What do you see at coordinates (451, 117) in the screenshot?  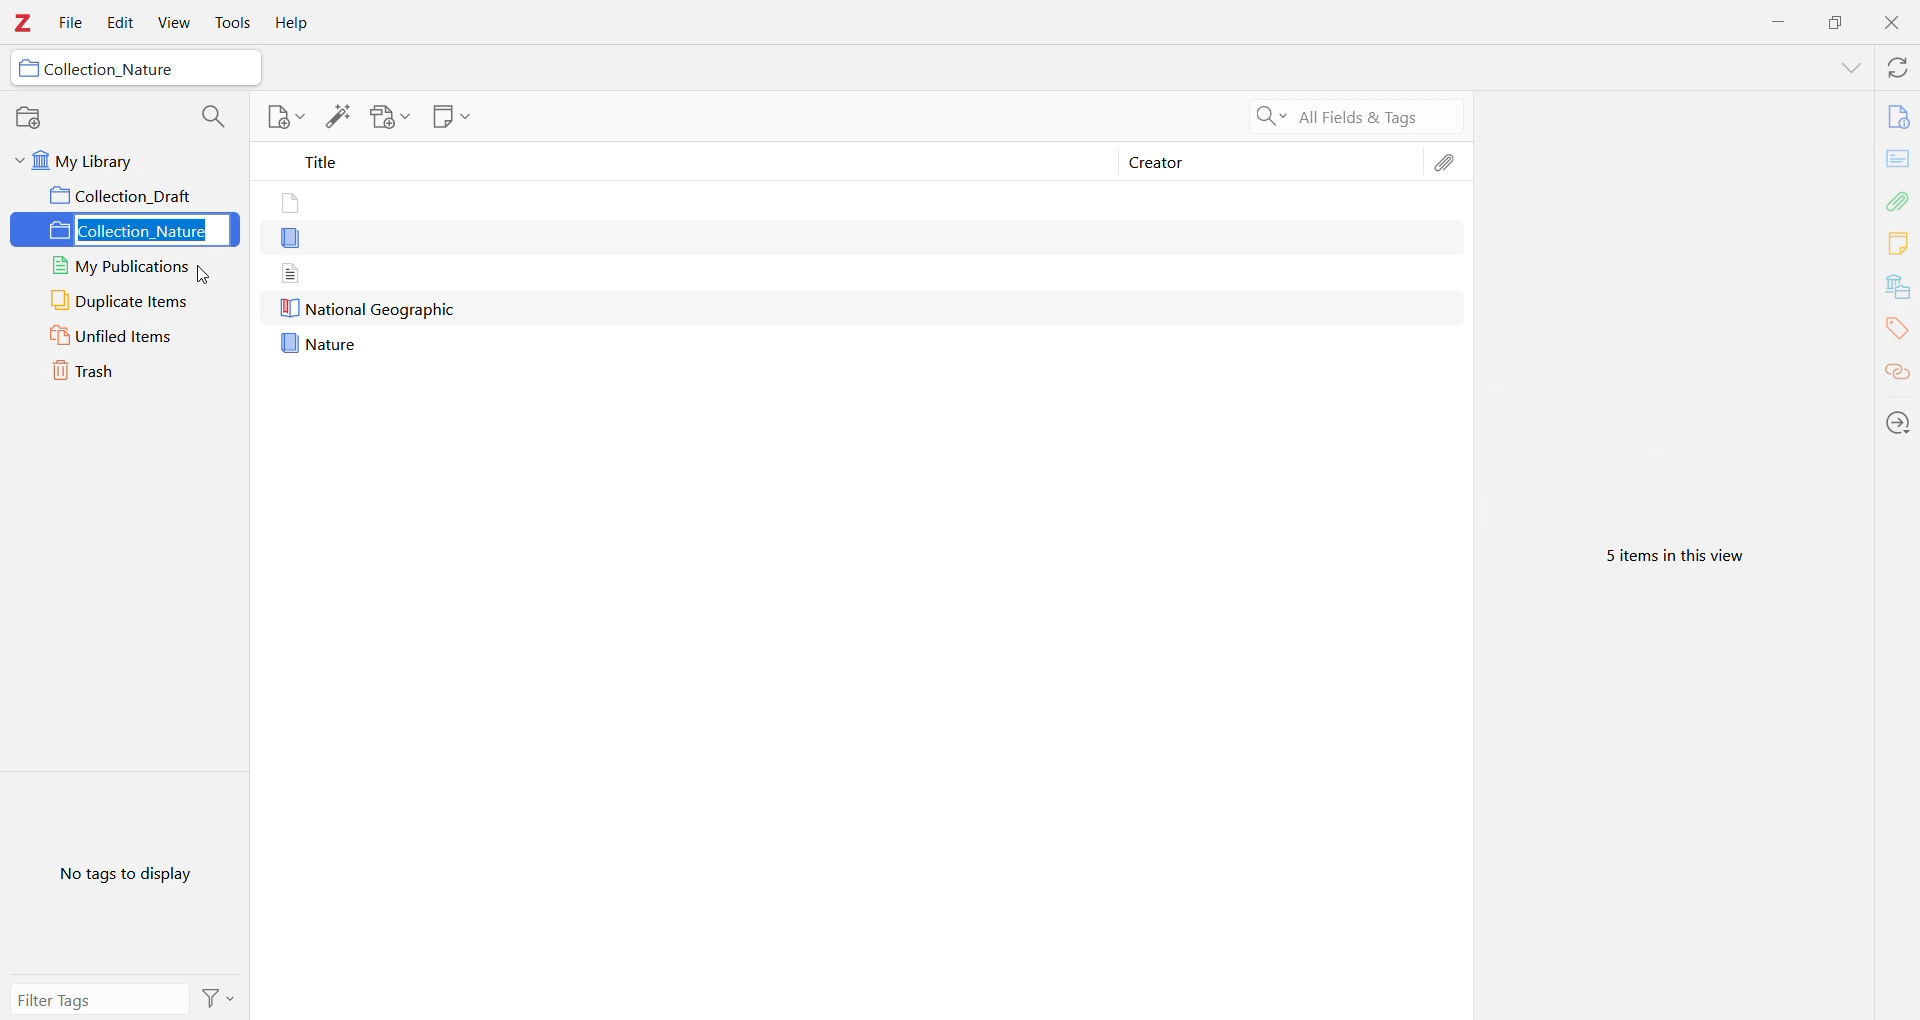 I see `New Note` at bounding box center [451, 117].